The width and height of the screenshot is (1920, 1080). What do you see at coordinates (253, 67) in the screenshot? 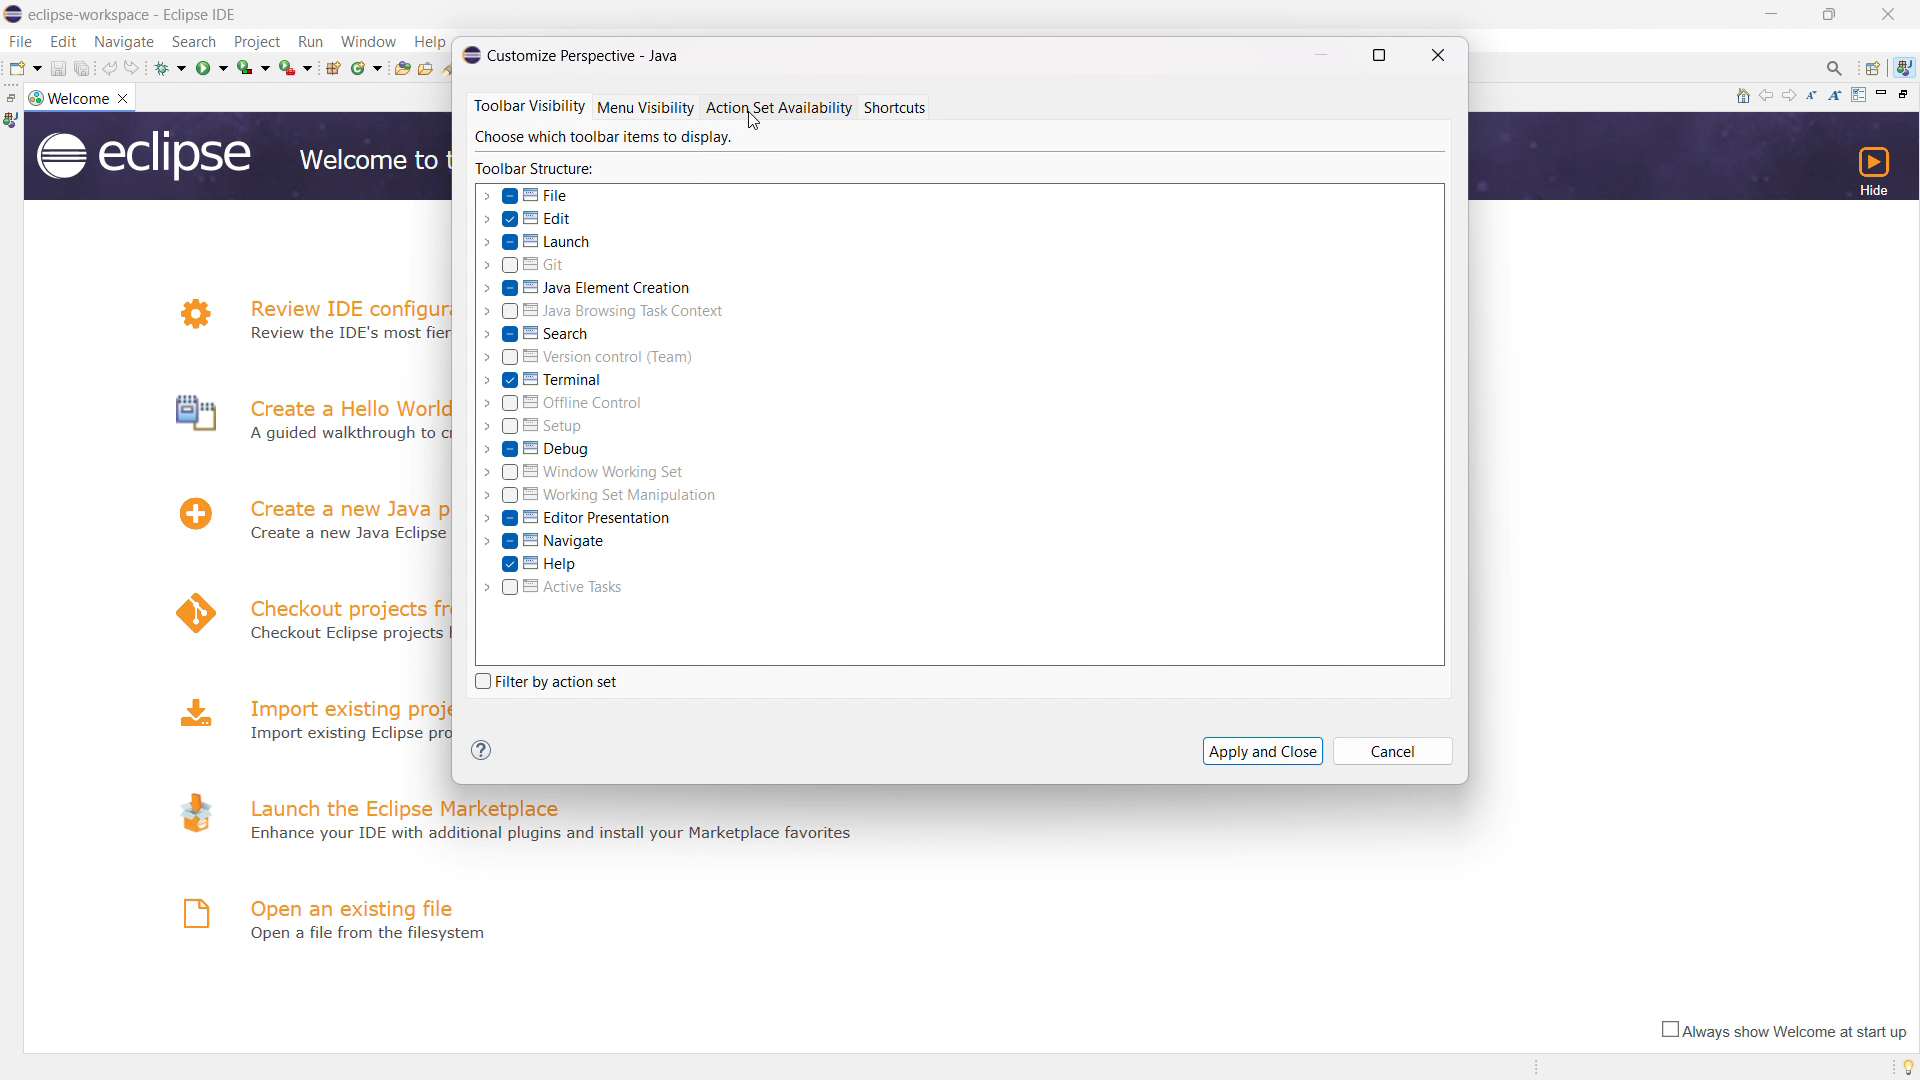
I see `coverage` at bounding box center [253, 67].